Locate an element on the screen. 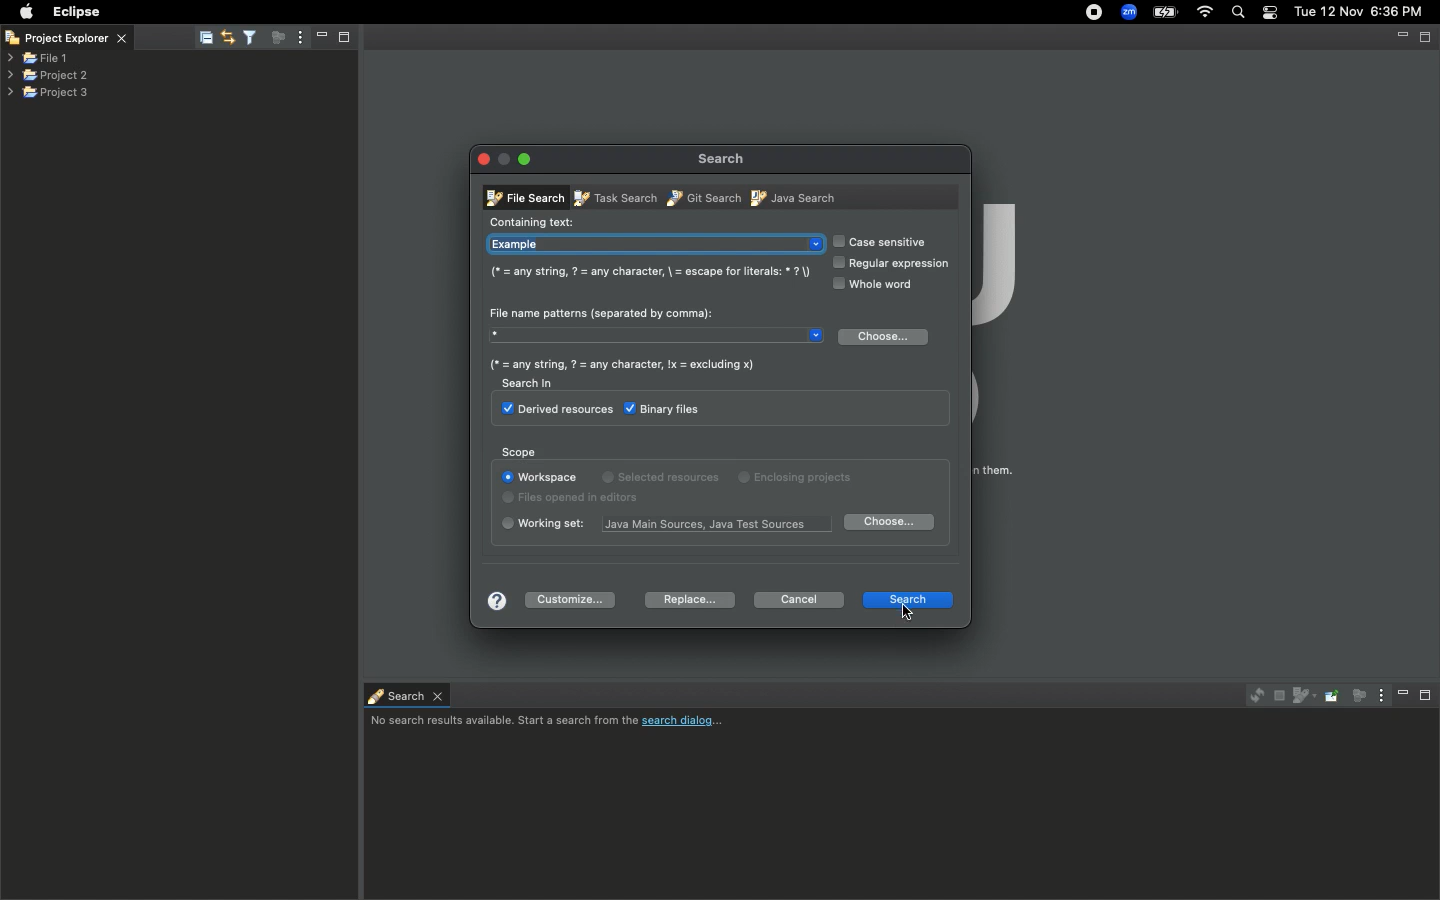  Project explorer is located at coordinates (80, 37).